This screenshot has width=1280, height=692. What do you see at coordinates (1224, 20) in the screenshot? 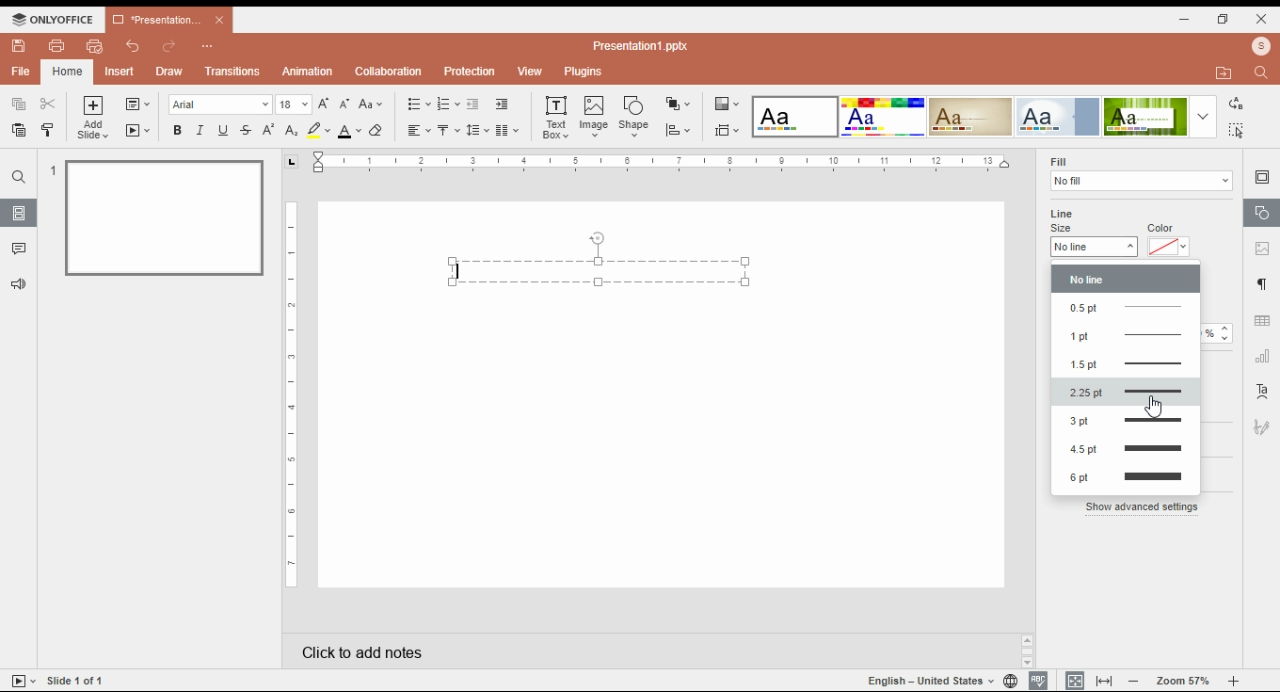
I see `restore` at bounding box center [1224, 20].